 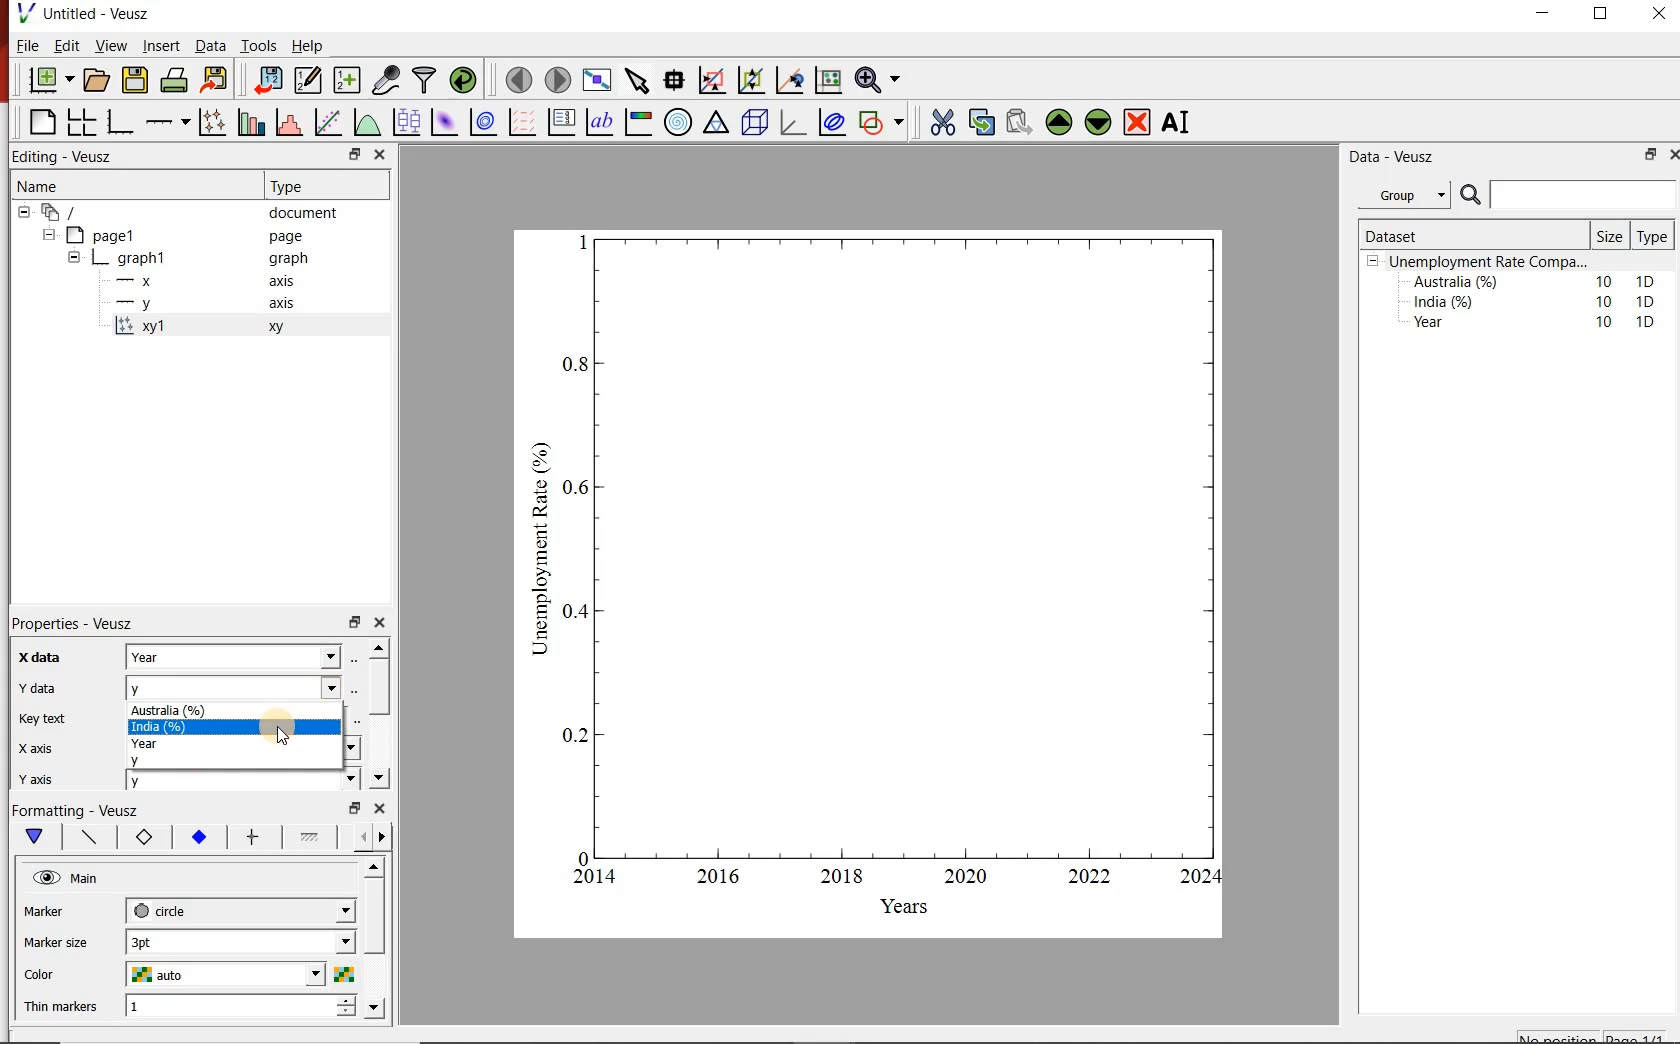 I want to click on ‘document, so click(x=187, y=211).